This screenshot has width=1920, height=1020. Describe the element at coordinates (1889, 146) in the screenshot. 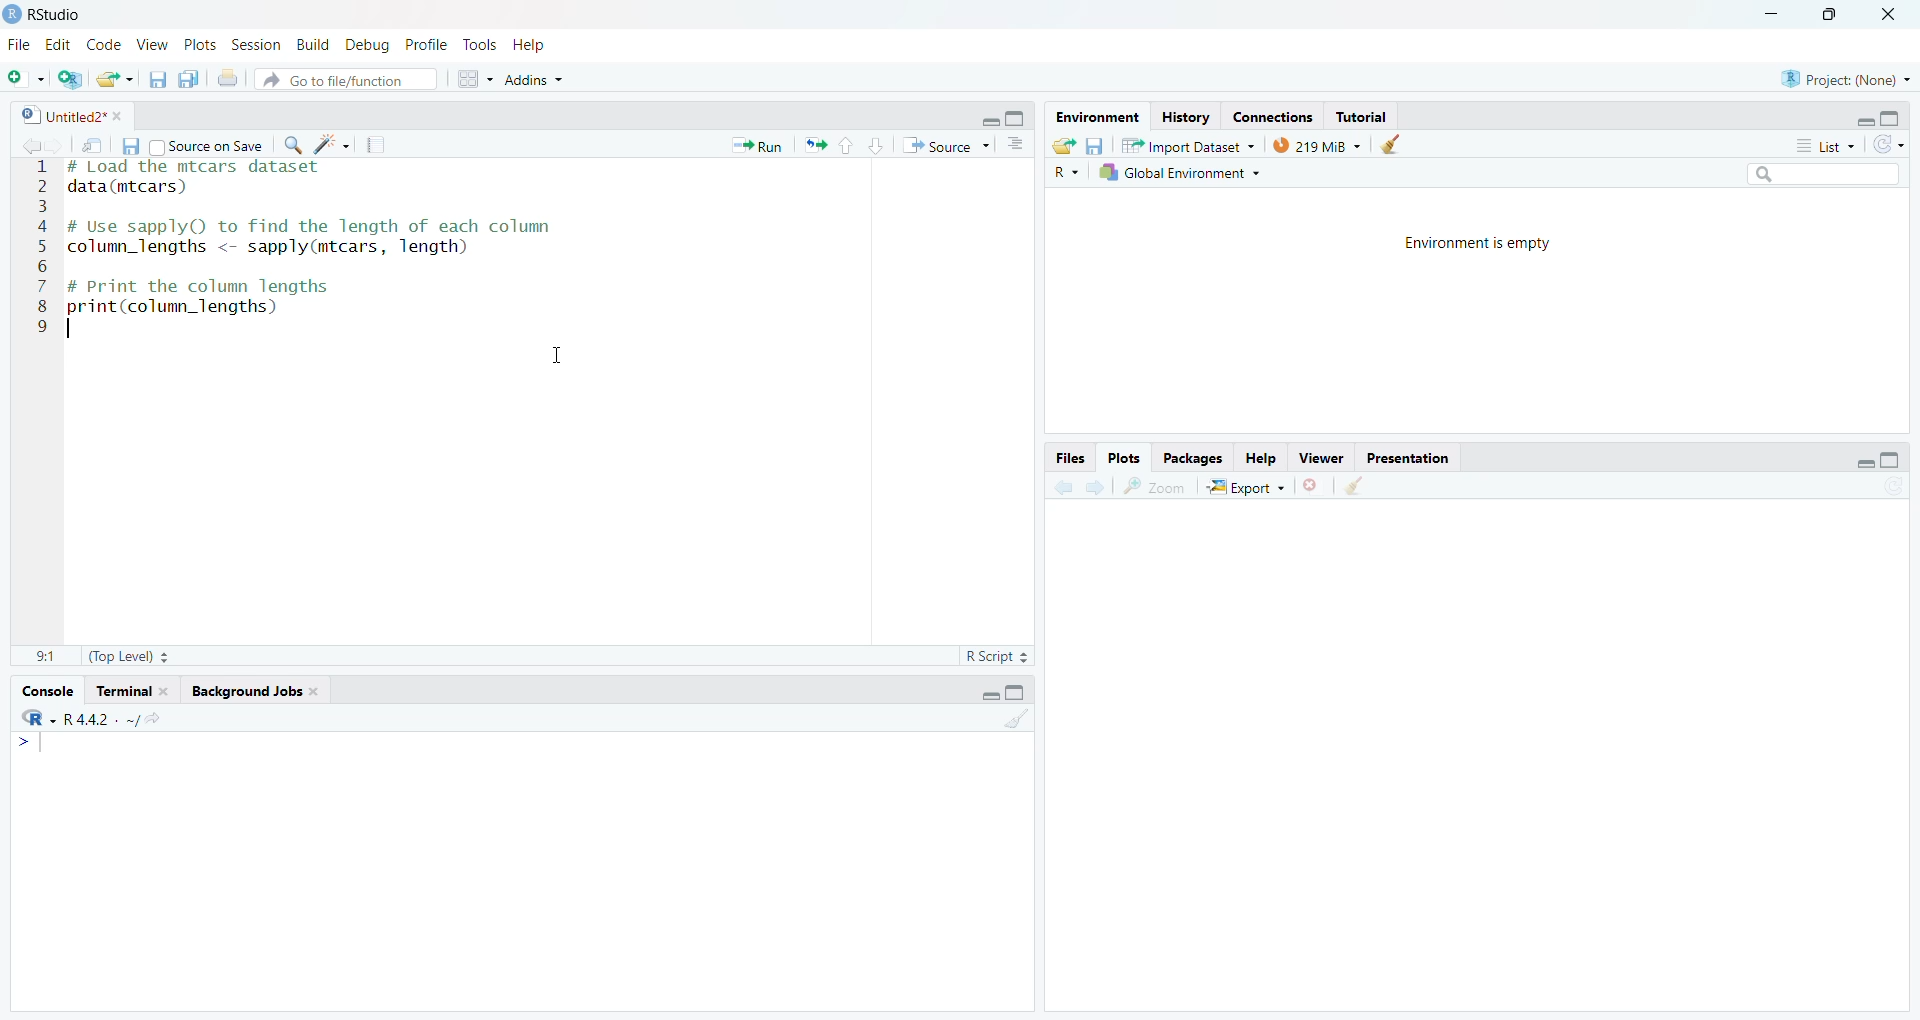

I see `Refresh list` at that location.